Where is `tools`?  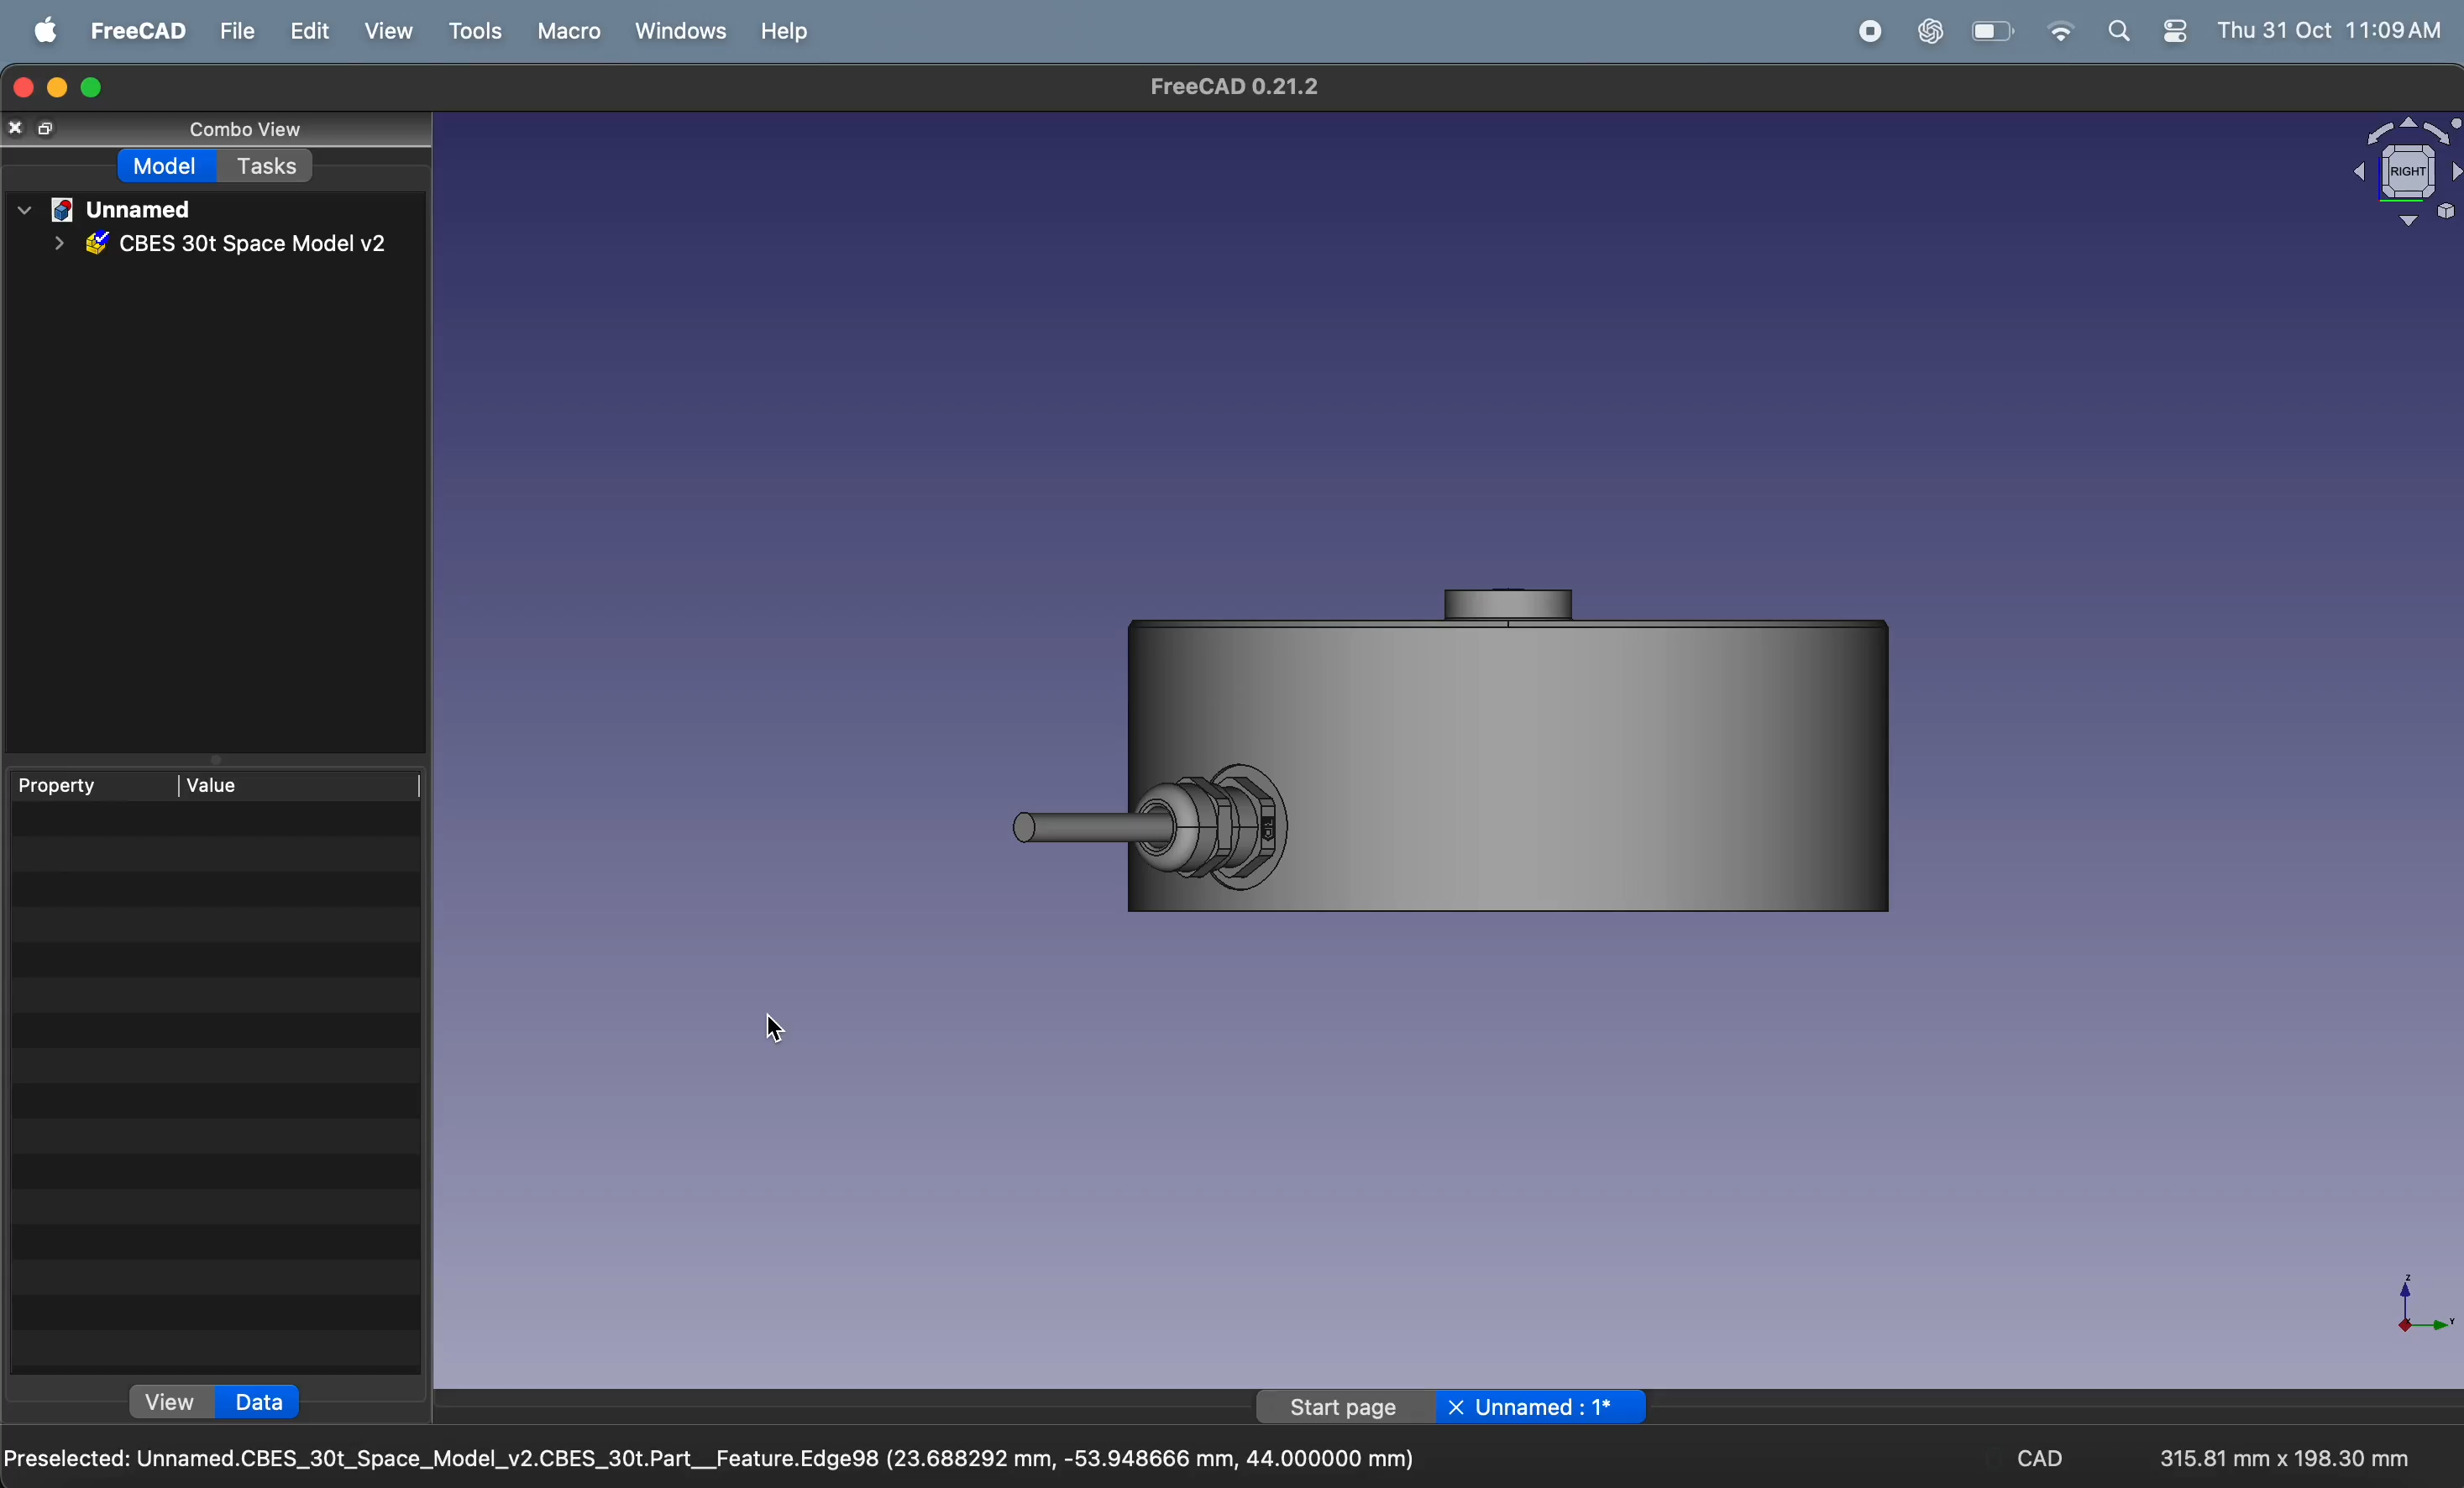
tools is located at coordinates (489, 36).